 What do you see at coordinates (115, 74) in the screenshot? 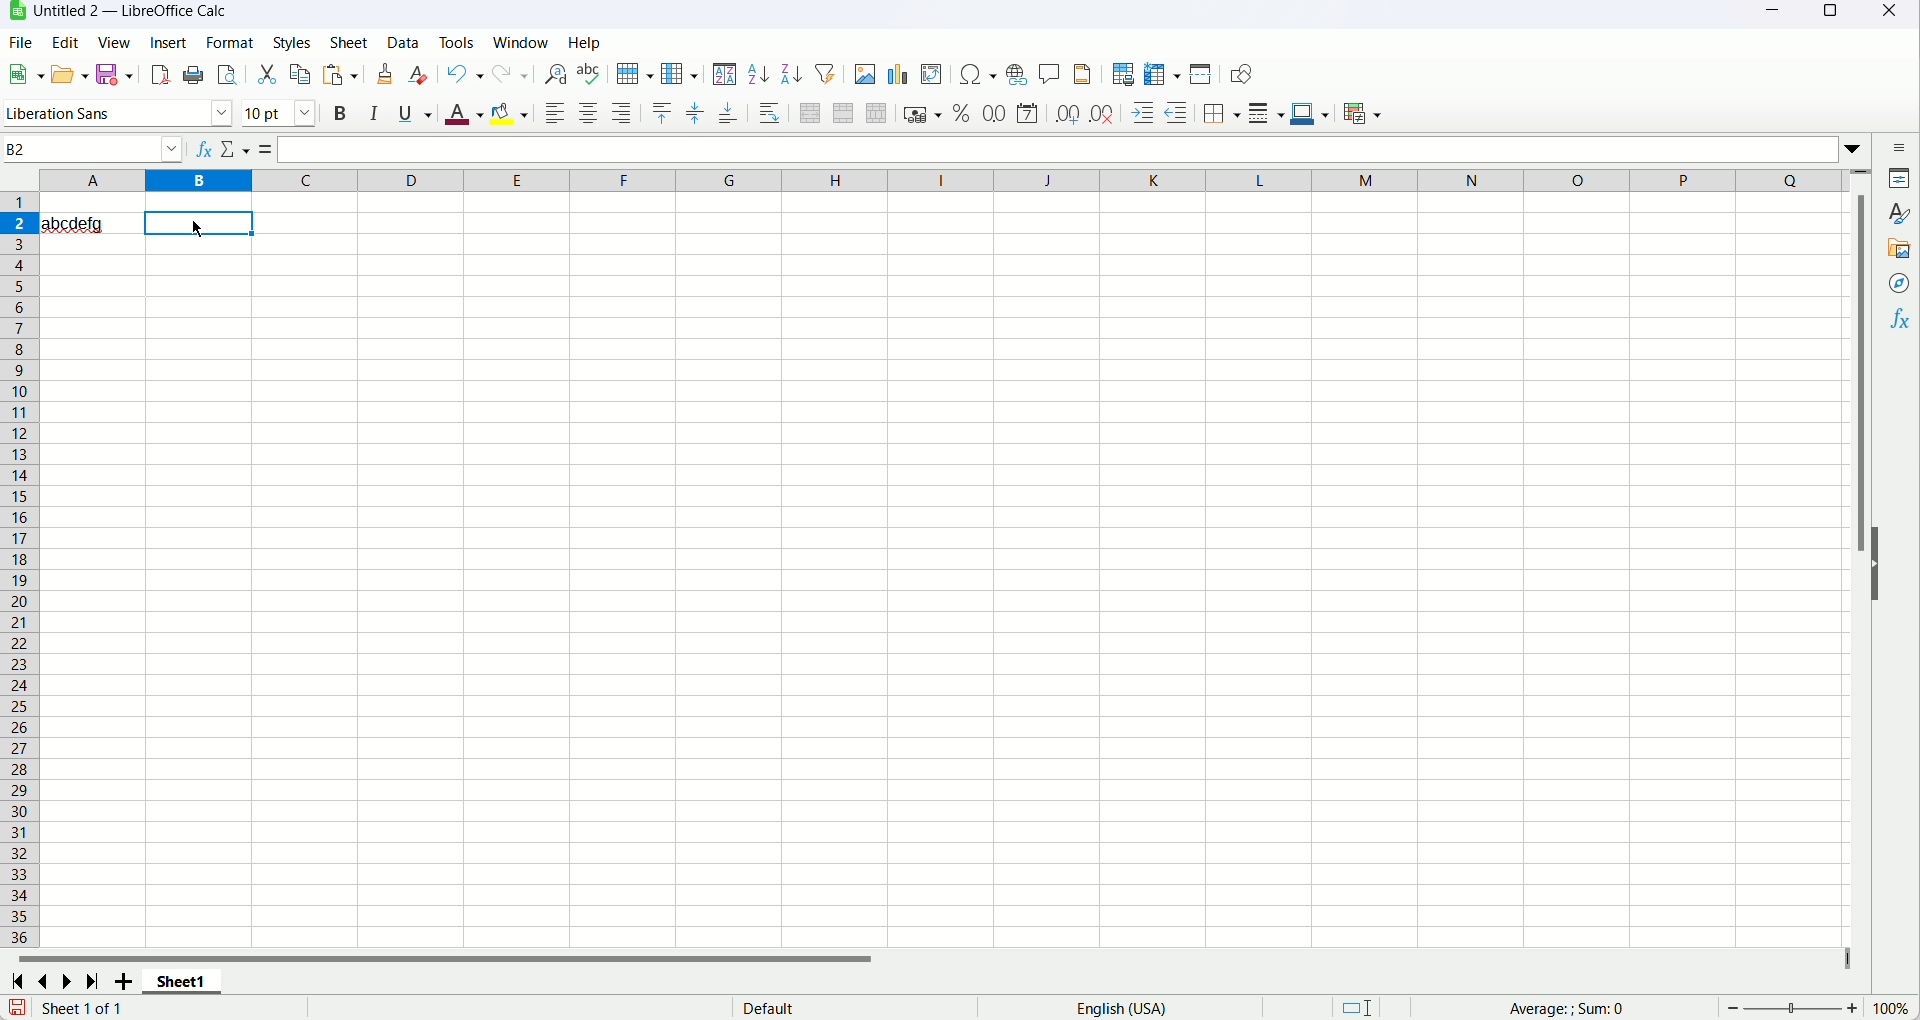
I see `save` at bounding box center [115, 74].